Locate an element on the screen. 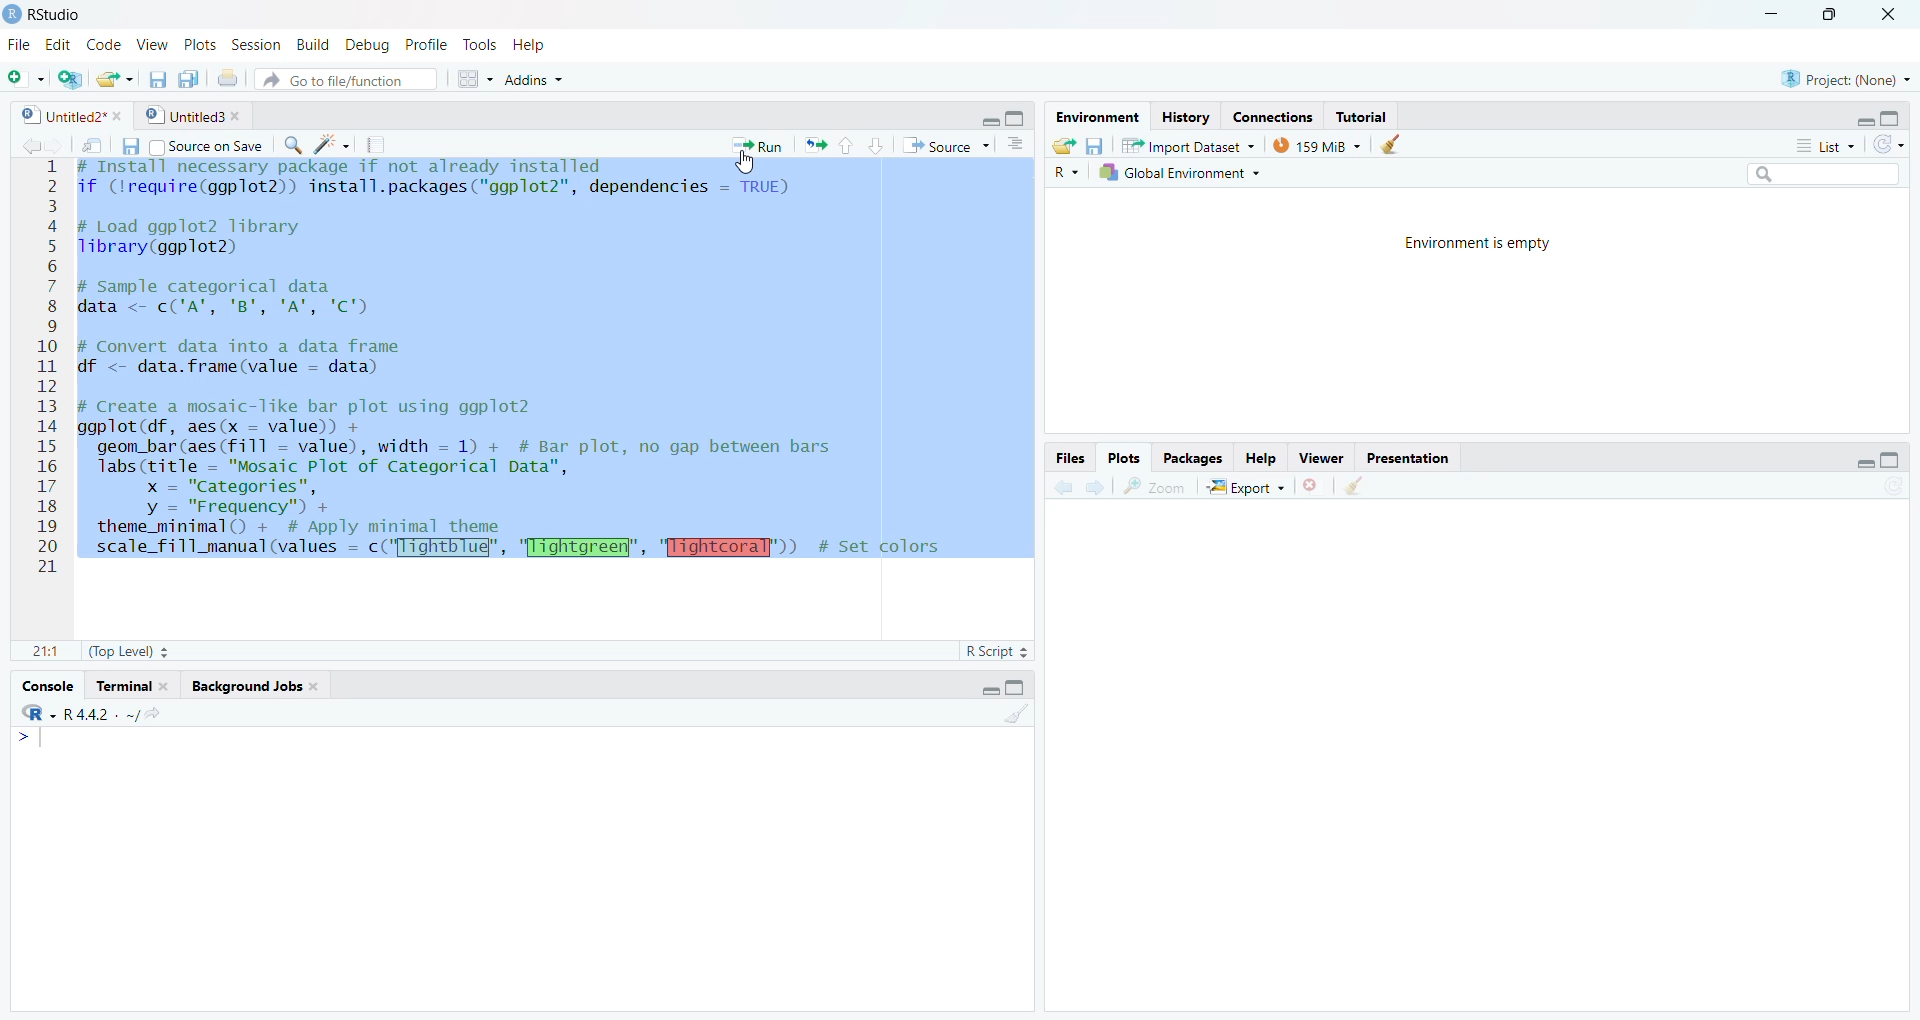 This screenshot has width=1920, height=1020. Down is located at coordinates (876, 144).